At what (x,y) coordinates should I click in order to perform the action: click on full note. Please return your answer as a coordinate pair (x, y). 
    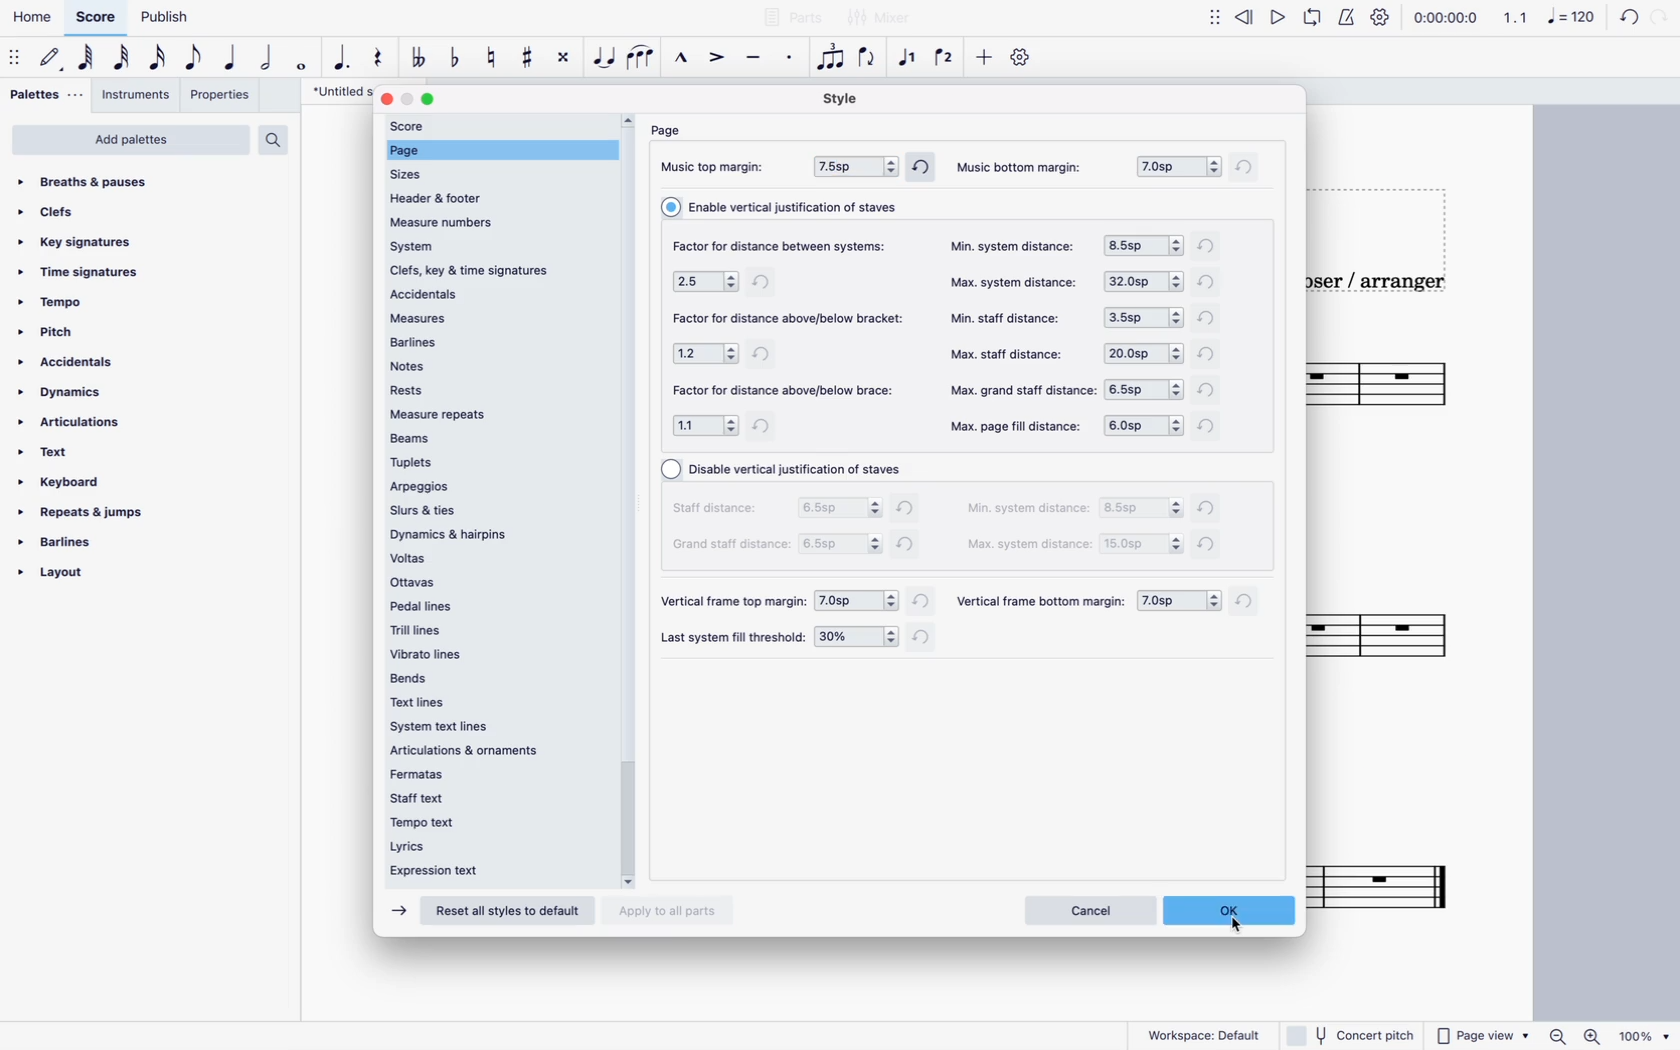
    Looking at the image, I should click on (300, 62).